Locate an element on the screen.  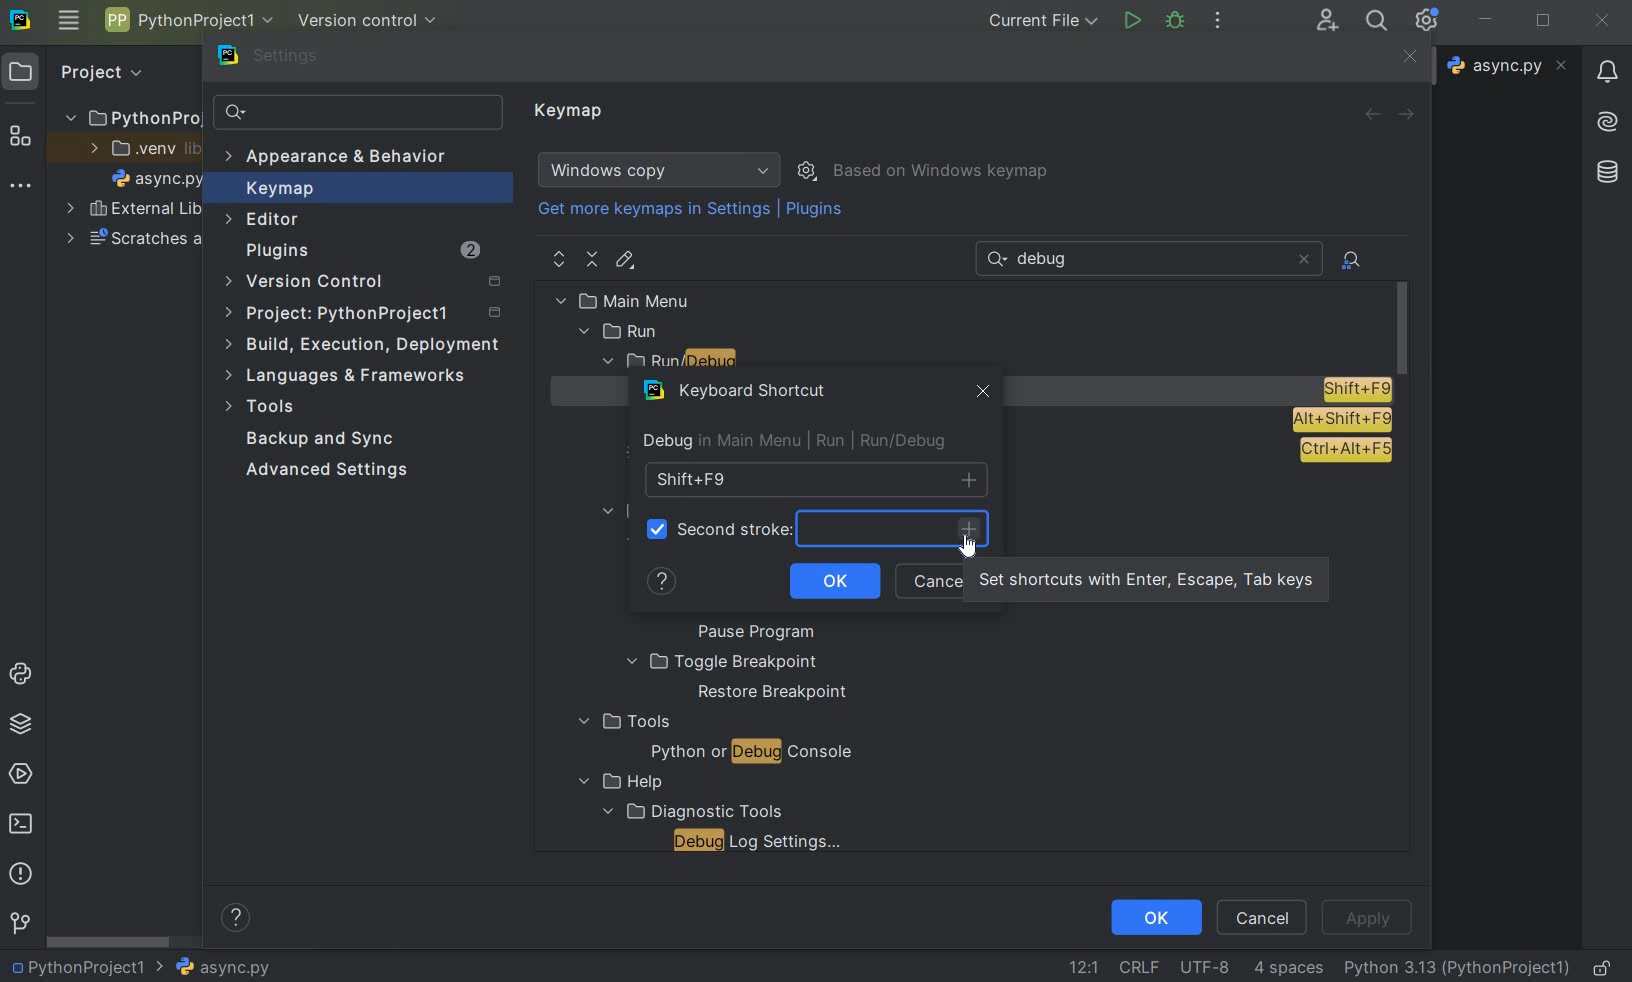
more actions is located at coordinates (1217, 22).